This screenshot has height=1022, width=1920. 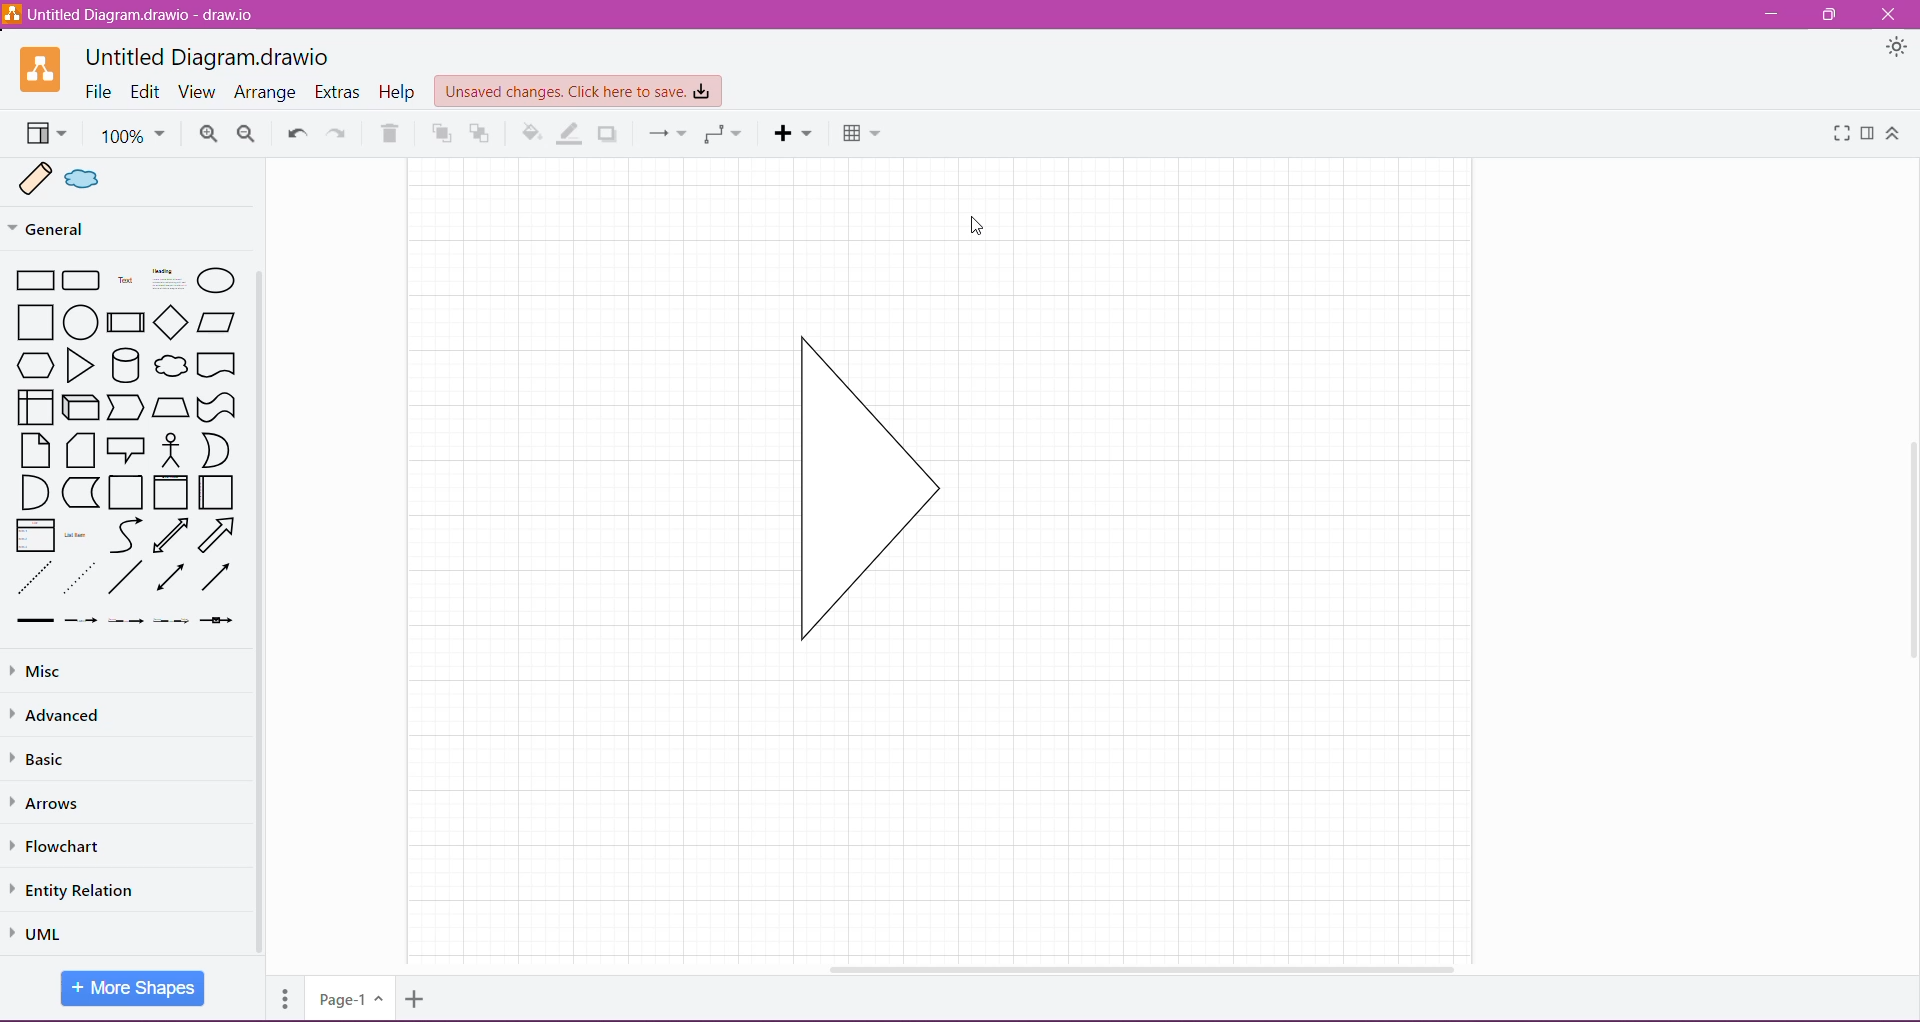 What do you see at coordinates (439, 134) in the screenshot?
I see `To Front` at bounding box center [439, 134].